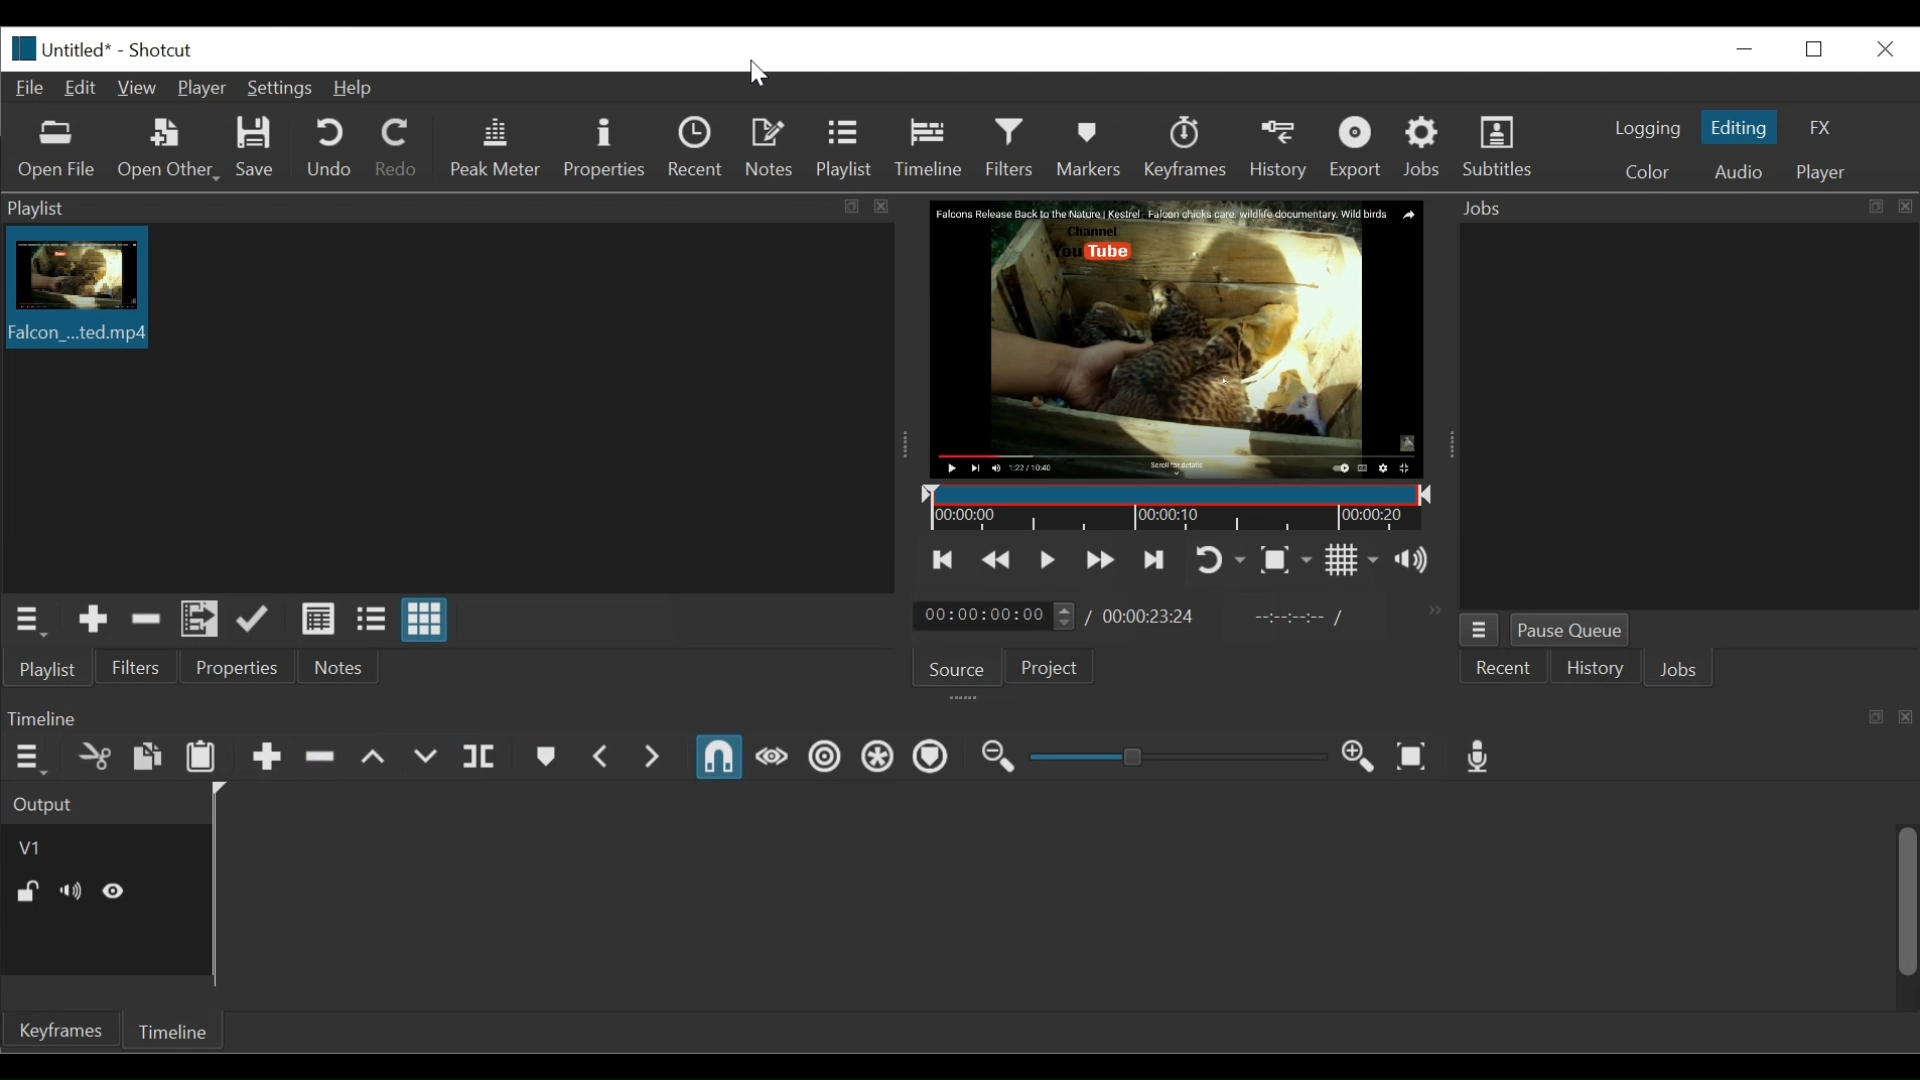 This screenshot has width=1920, height=1080. Describe the element at coordinates (1177, 510) in the screenshot. I see `Timeline` at that location.